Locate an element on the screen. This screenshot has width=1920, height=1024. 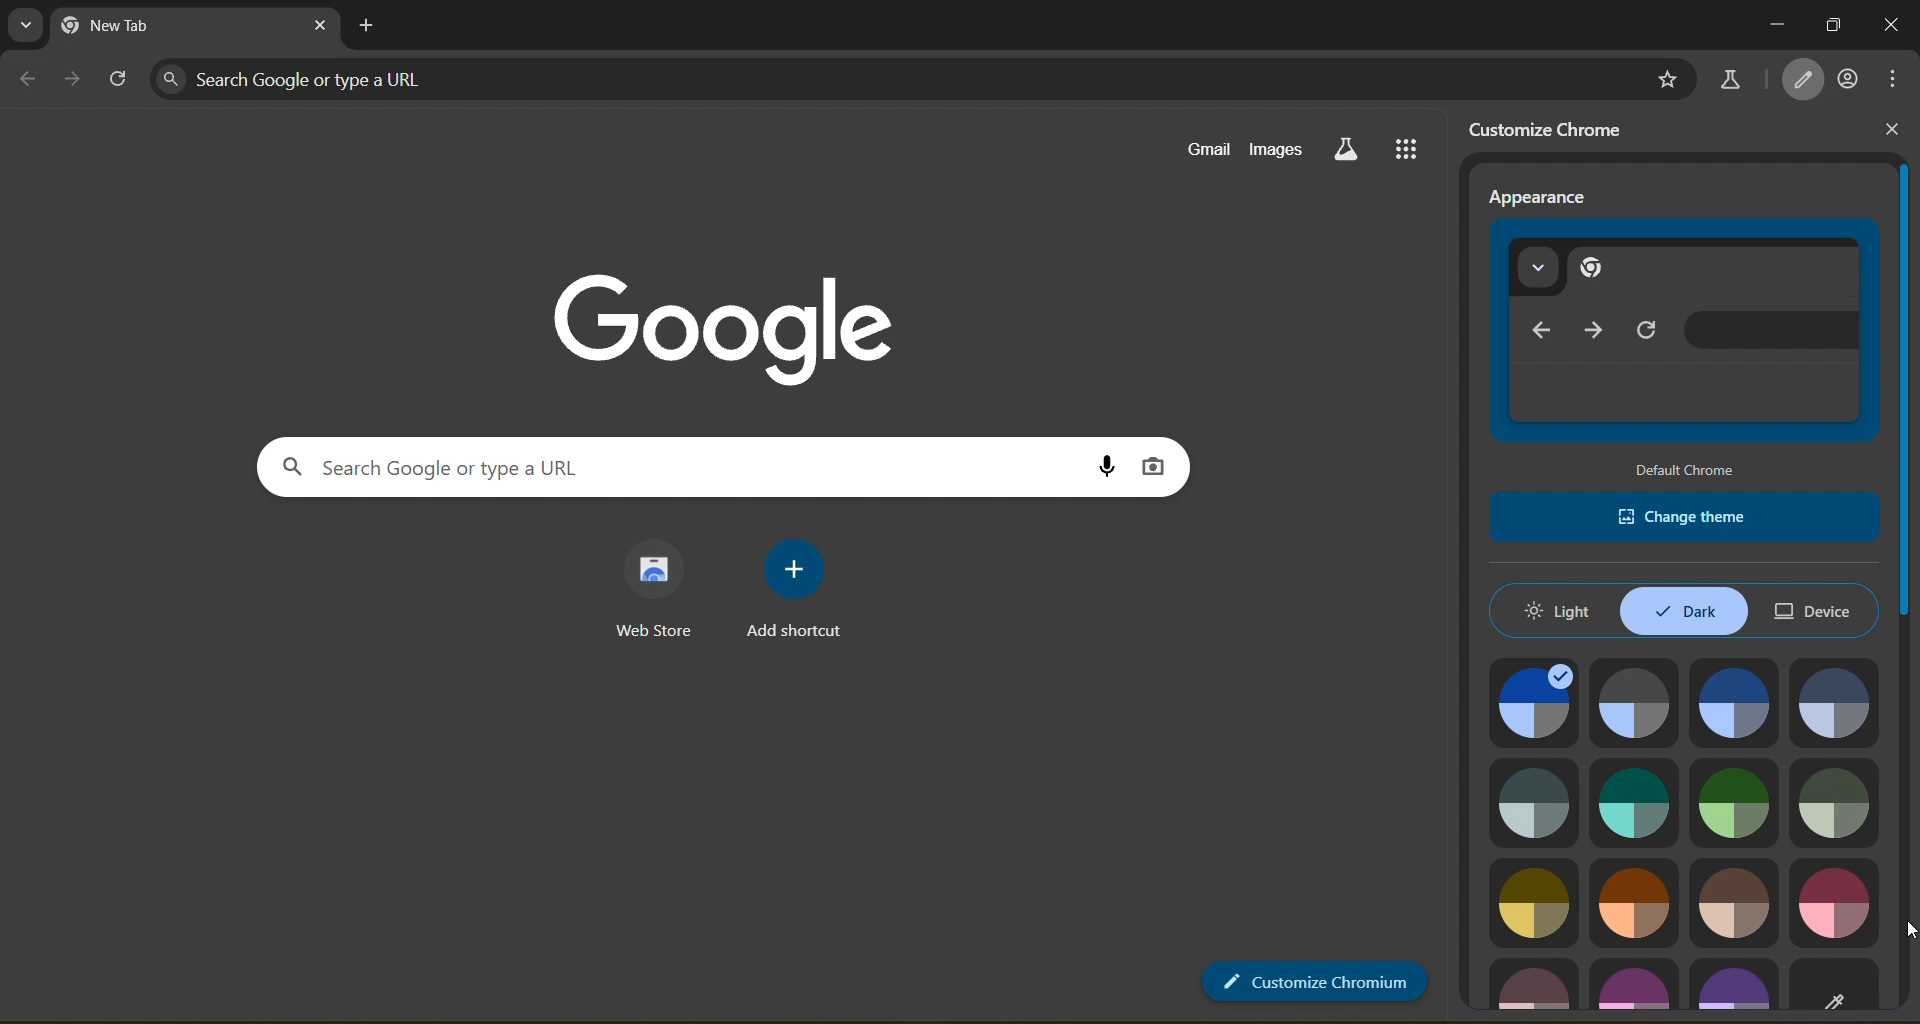
Google is located at coordinates (715, 313).